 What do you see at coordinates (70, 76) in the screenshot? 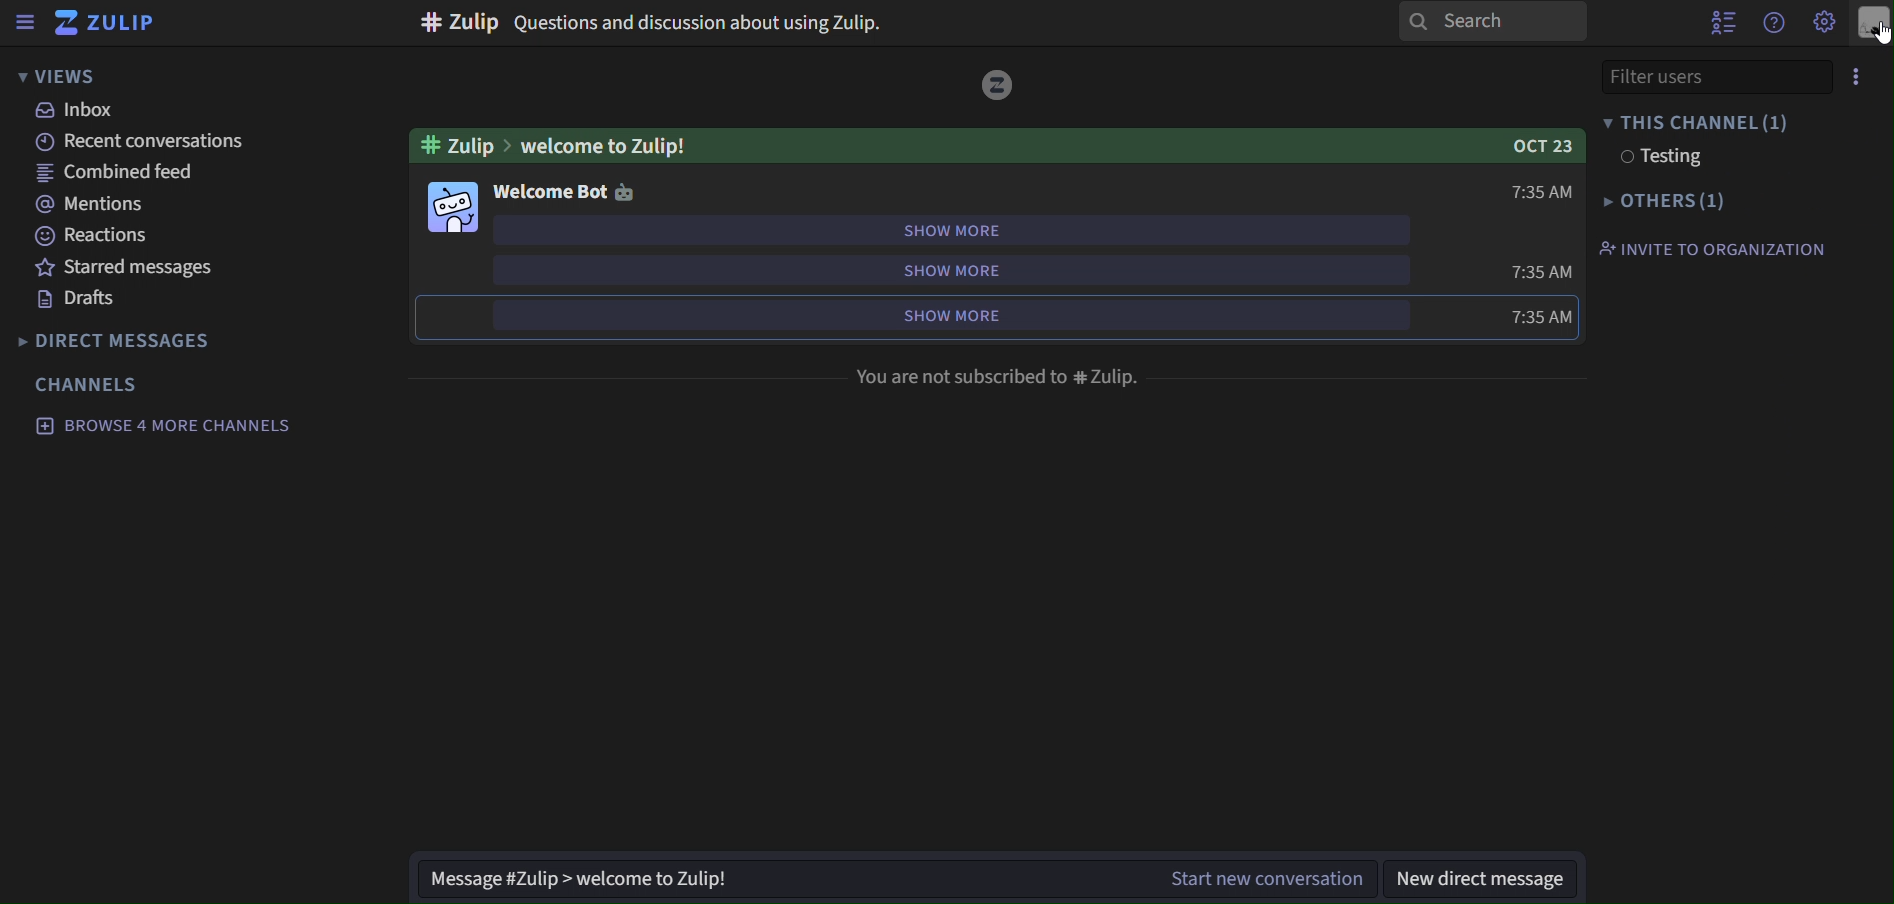
I see `views` at bounding box center [70, 76].